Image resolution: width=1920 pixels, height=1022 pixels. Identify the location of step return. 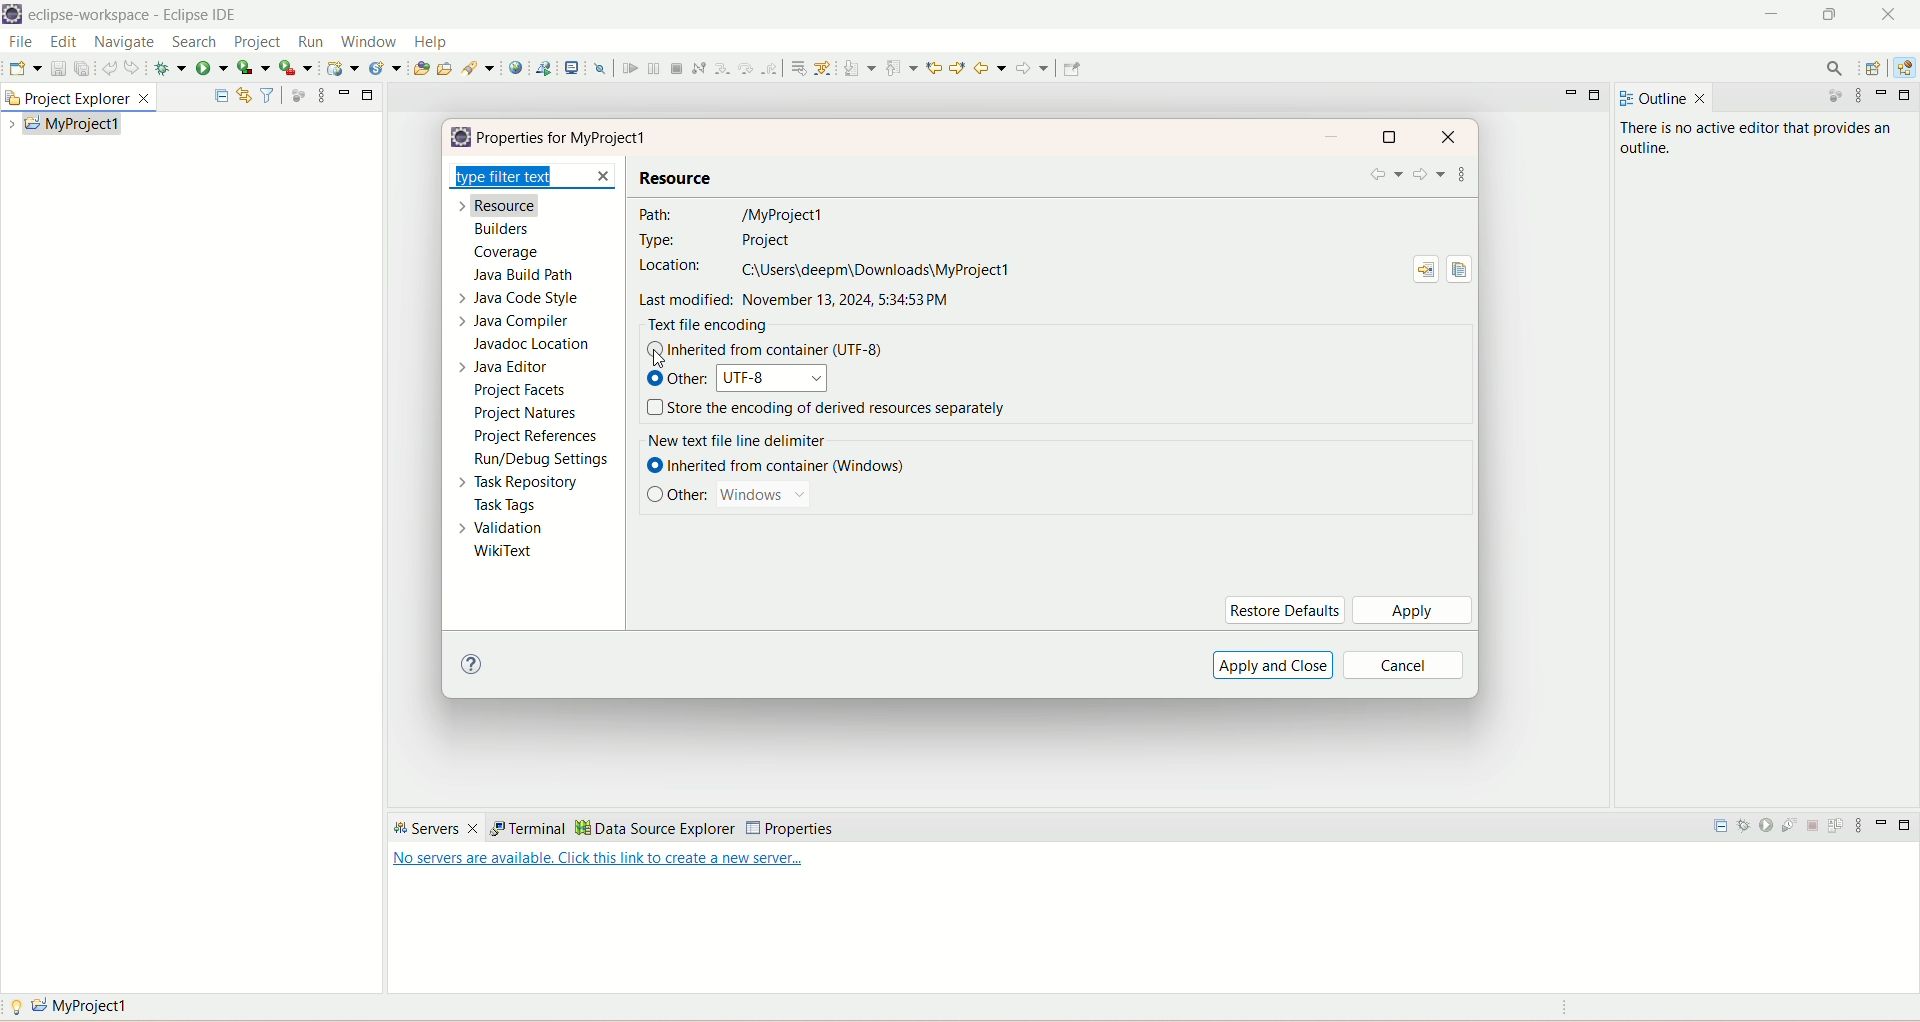
(772, 67).